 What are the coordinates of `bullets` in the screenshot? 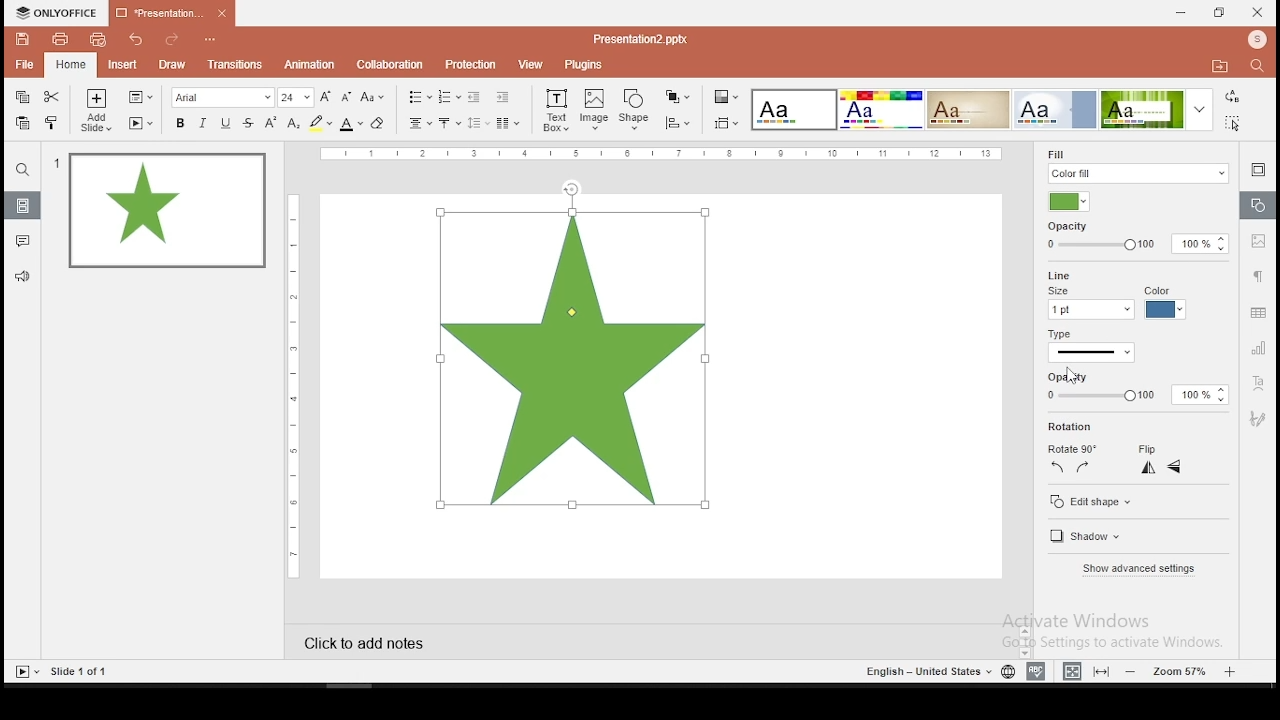 It's located at (419, 97).